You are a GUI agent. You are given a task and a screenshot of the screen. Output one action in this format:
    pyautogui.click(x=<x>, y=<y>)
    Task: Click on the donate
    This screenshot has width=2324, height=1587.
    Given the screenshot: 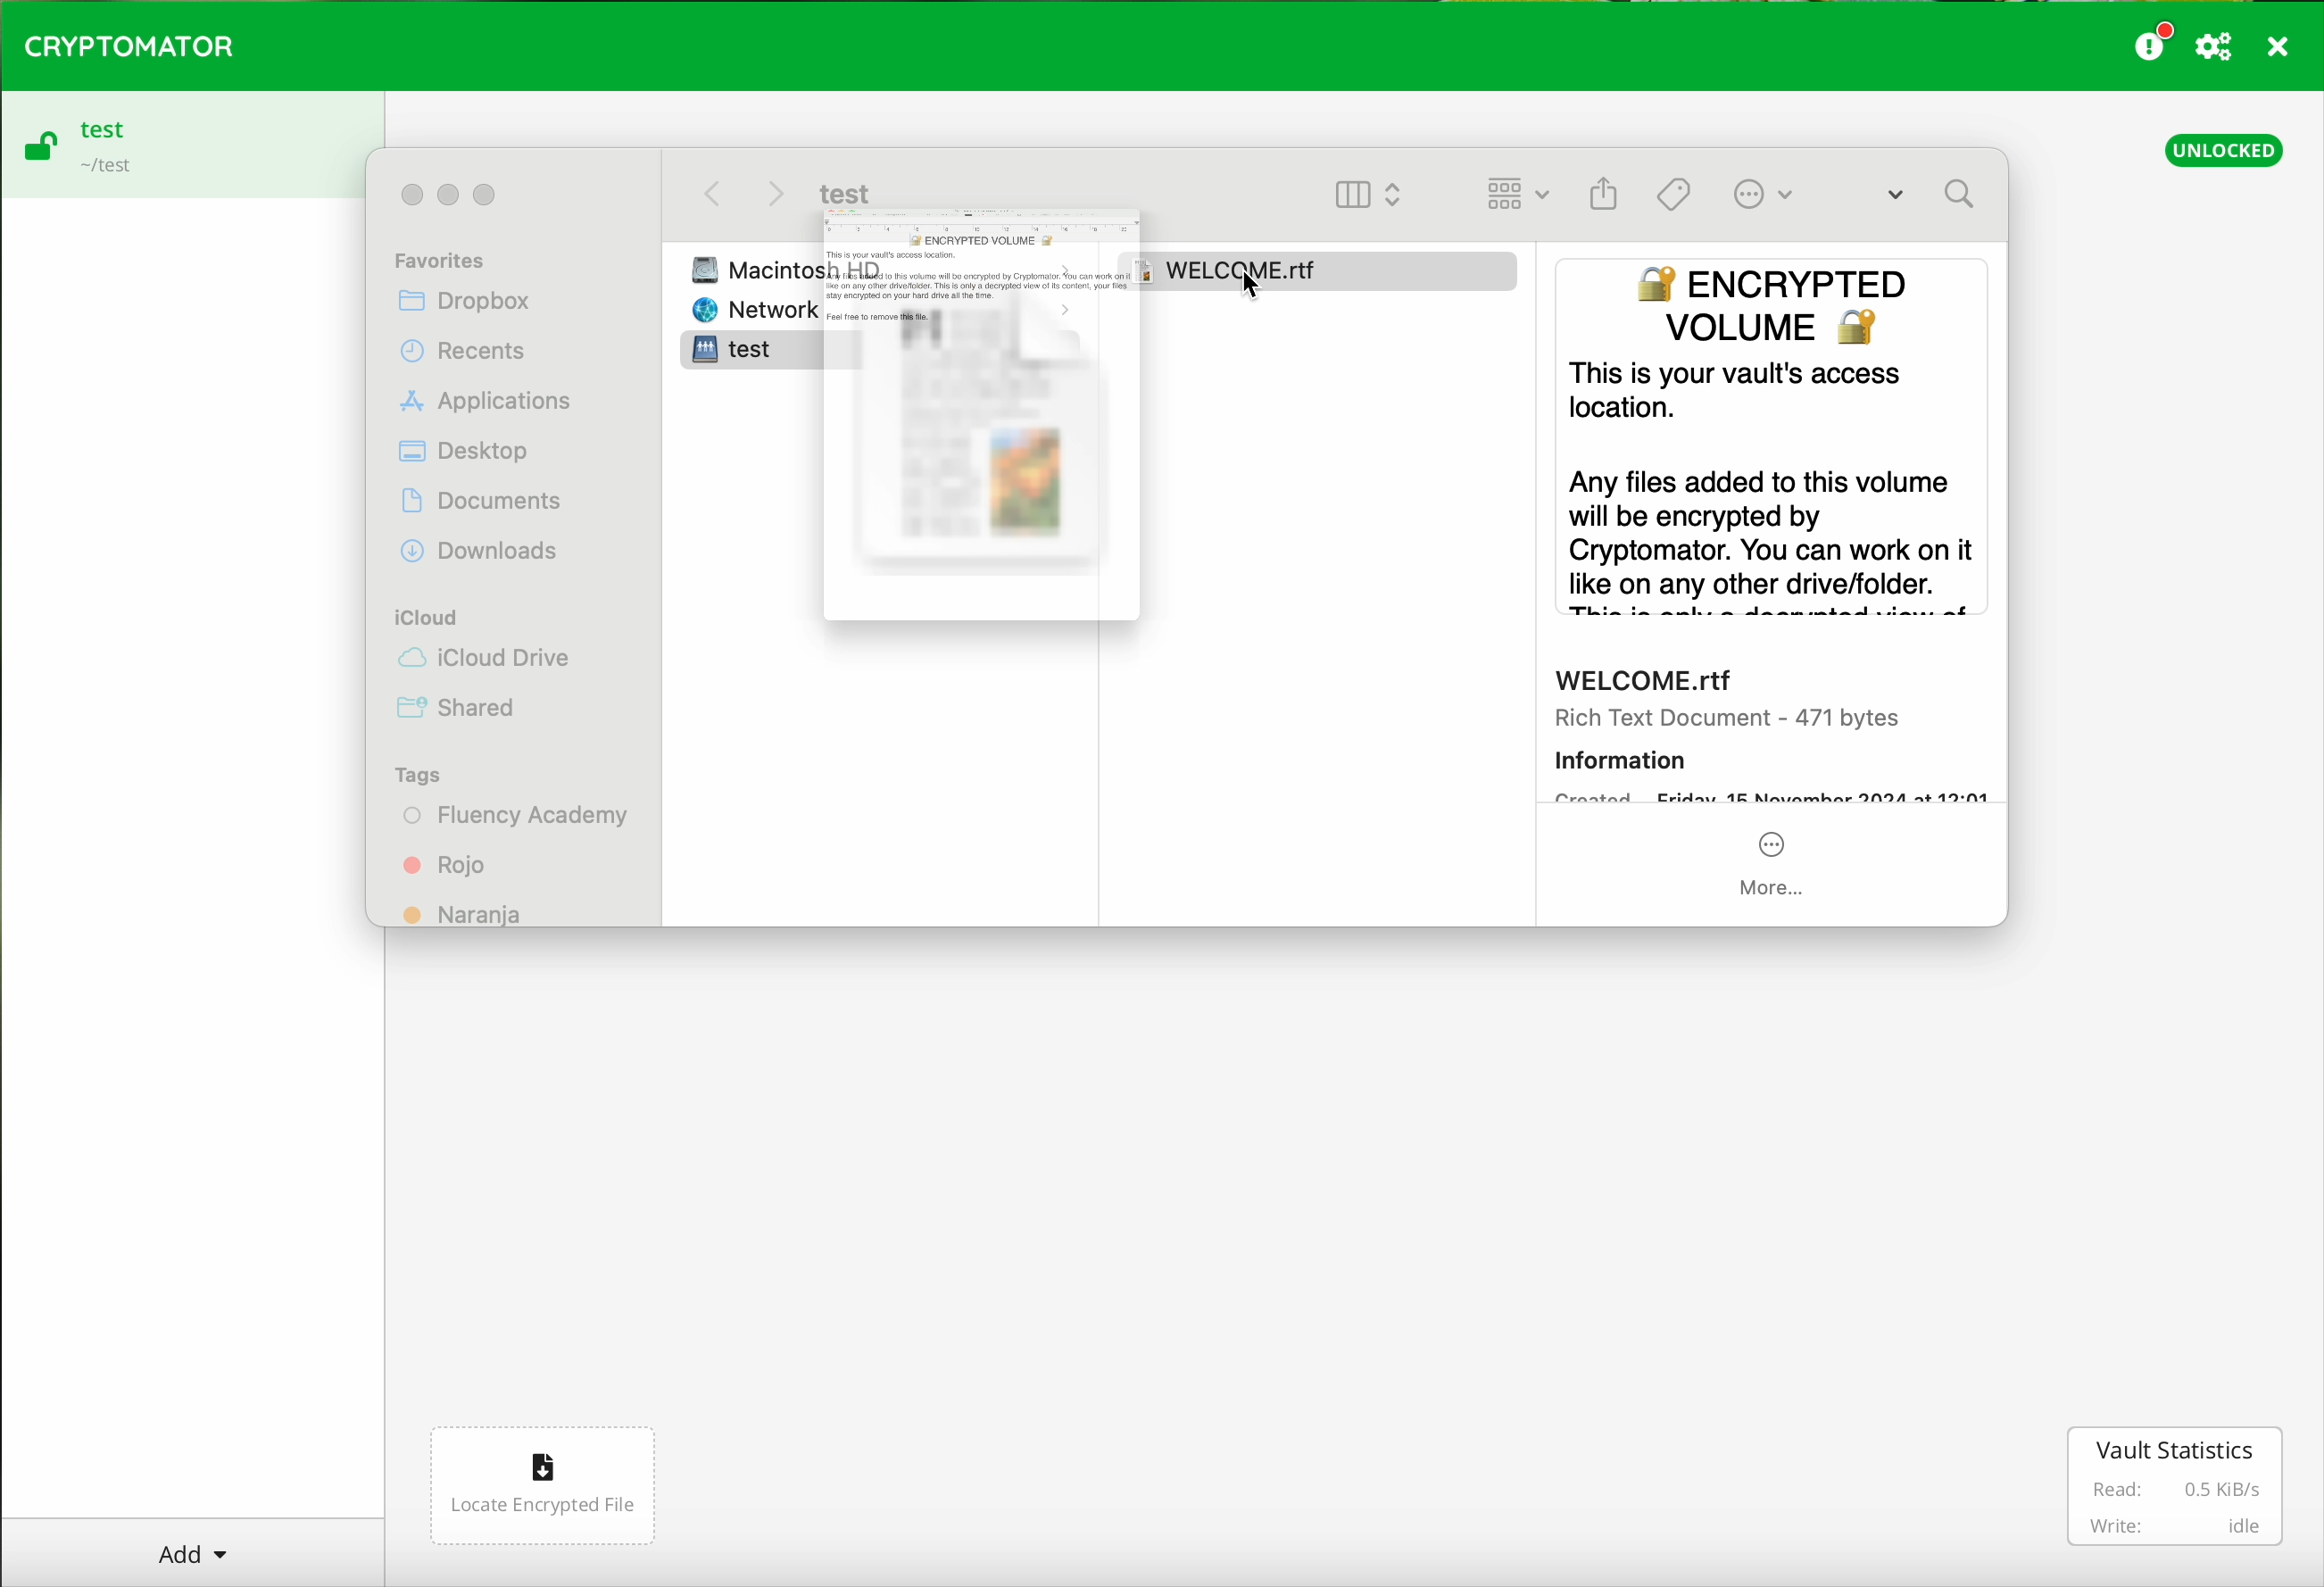 What is the action you would take?
    pyautogui.click(x=2154, y=41)
    